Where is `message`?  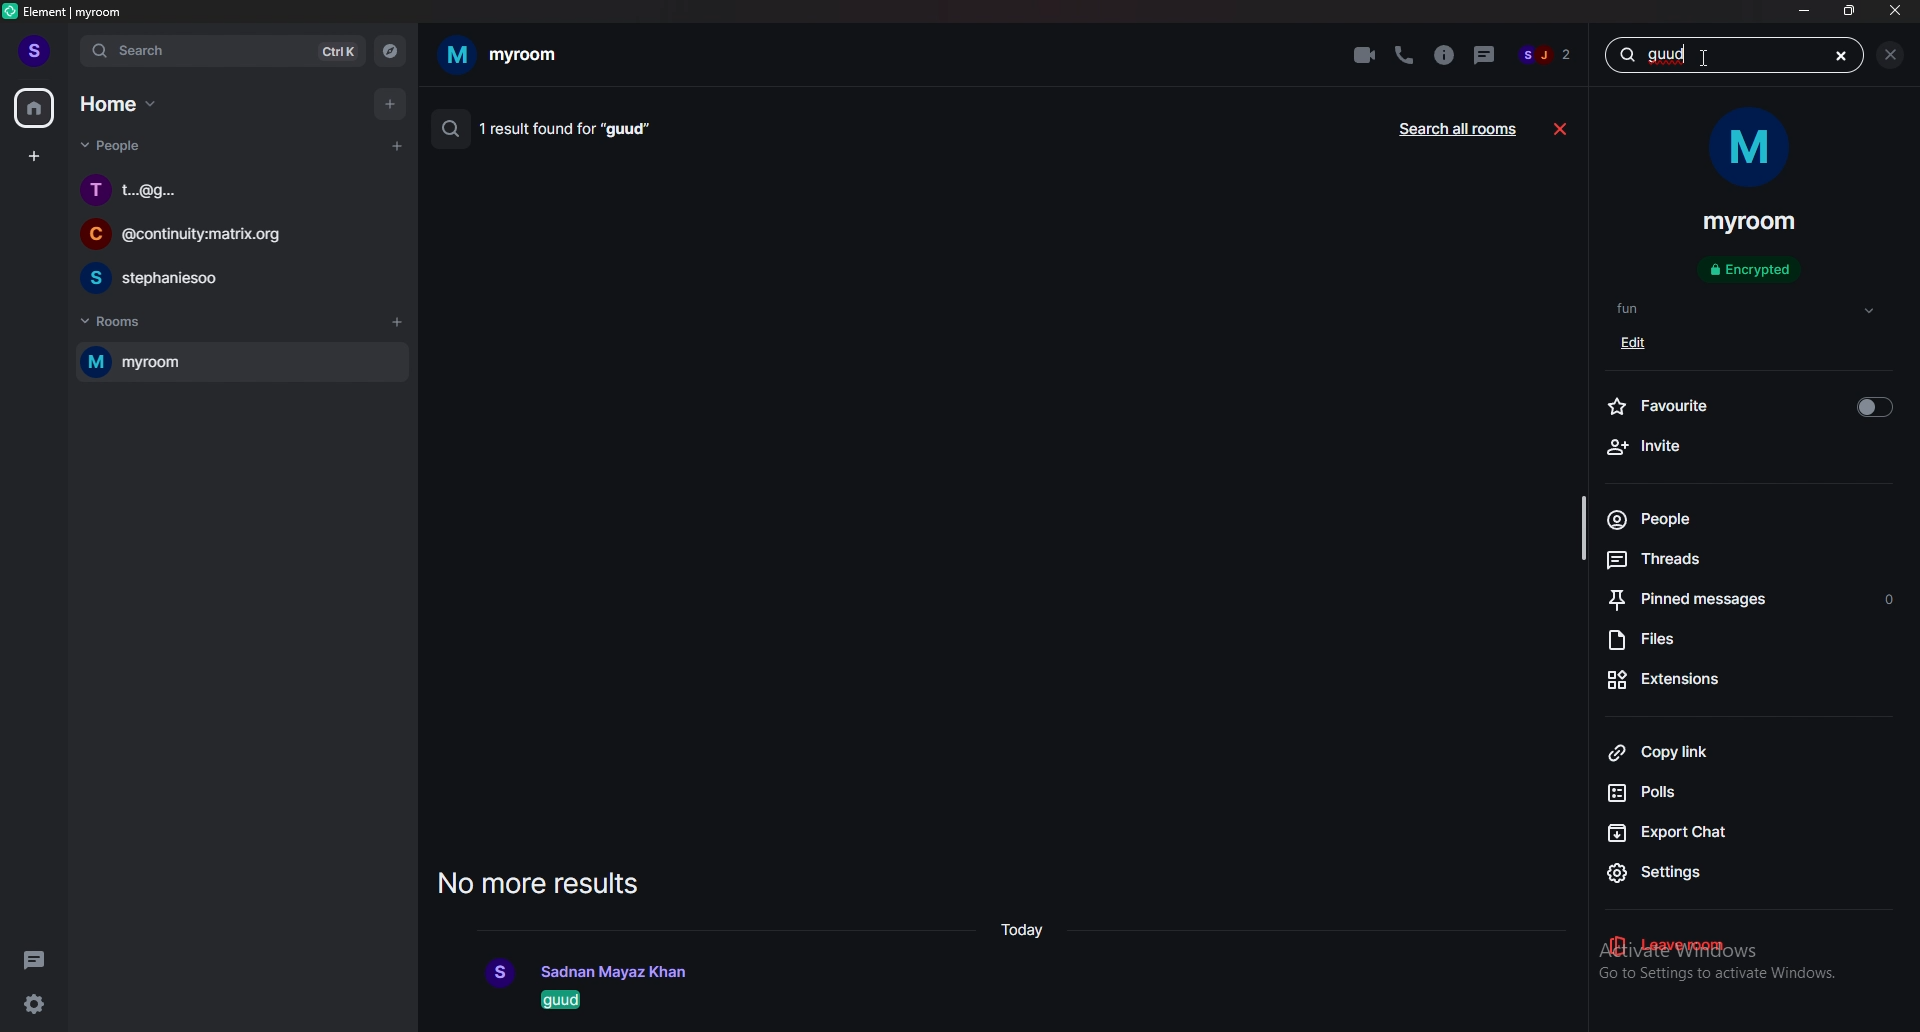
message is located at coordinates (1667, 55).